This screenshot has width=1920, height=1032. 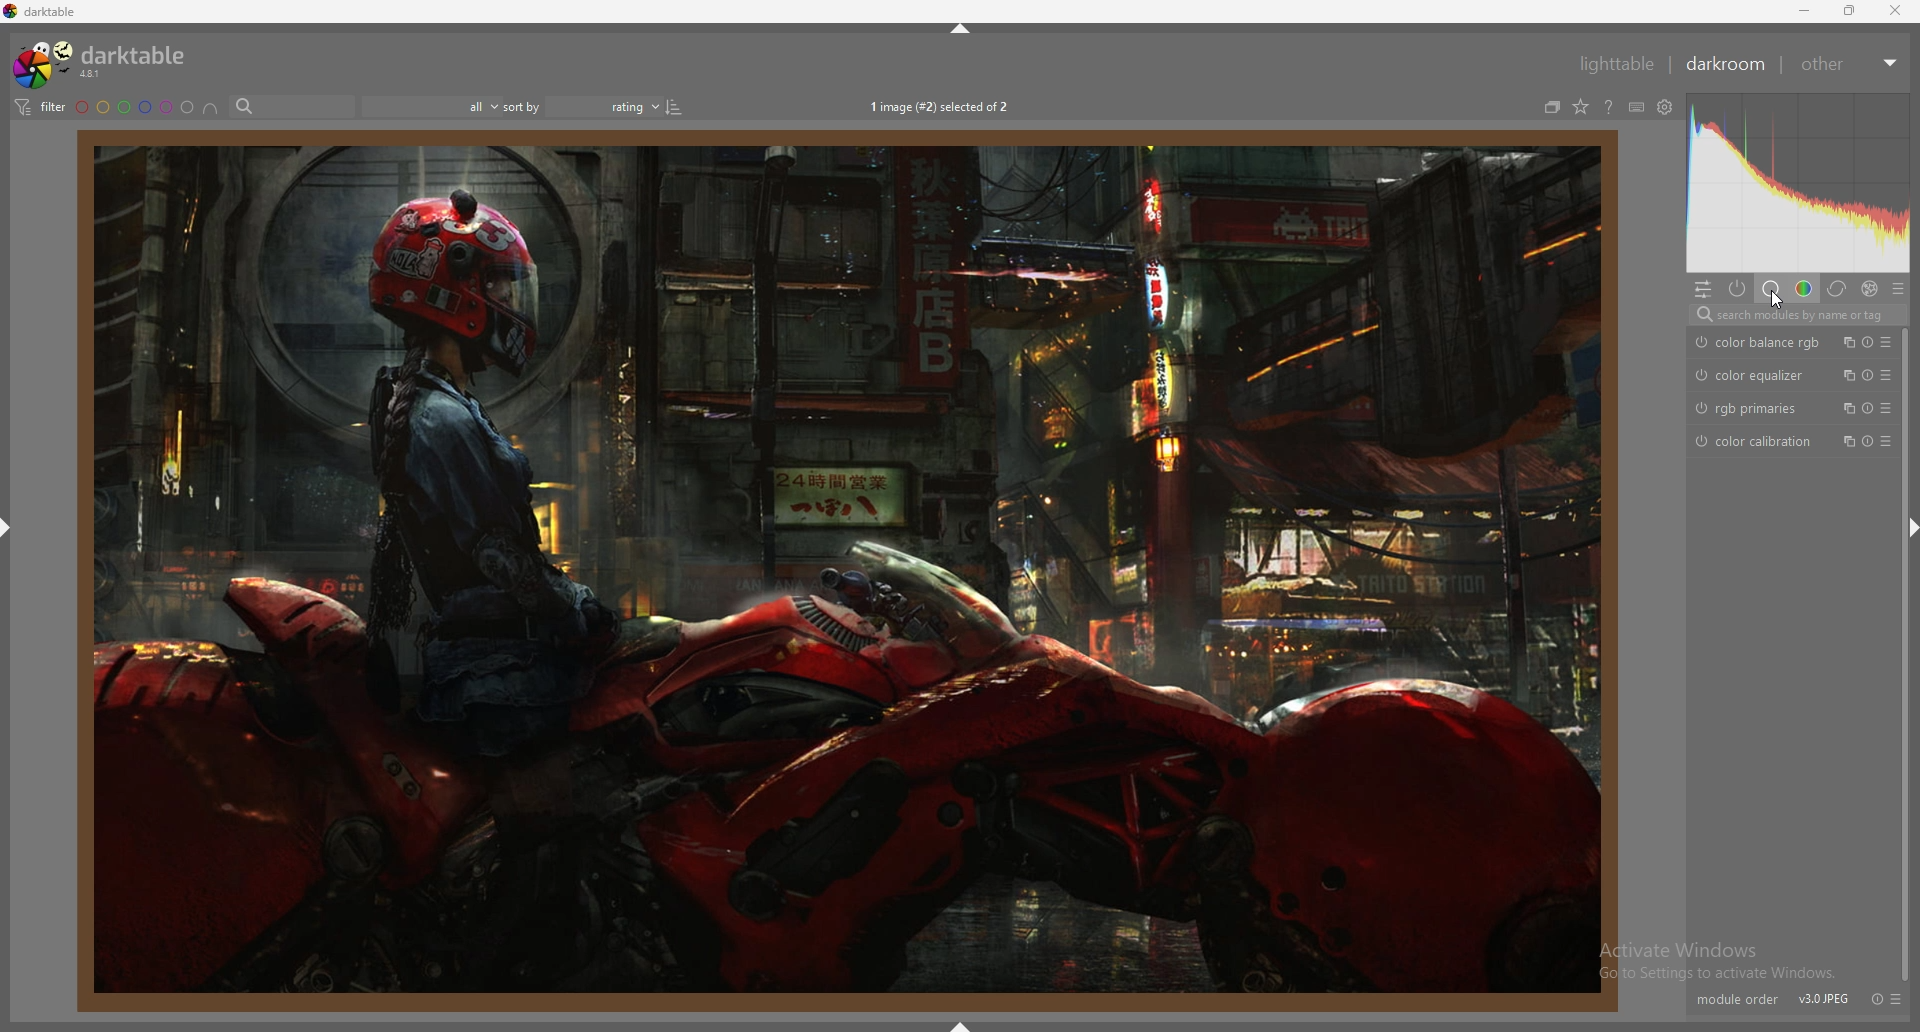 What do you see at coordinates (1725, 64) in the screenshot?
I see `darkroom` at bounding box center [1725, 64].